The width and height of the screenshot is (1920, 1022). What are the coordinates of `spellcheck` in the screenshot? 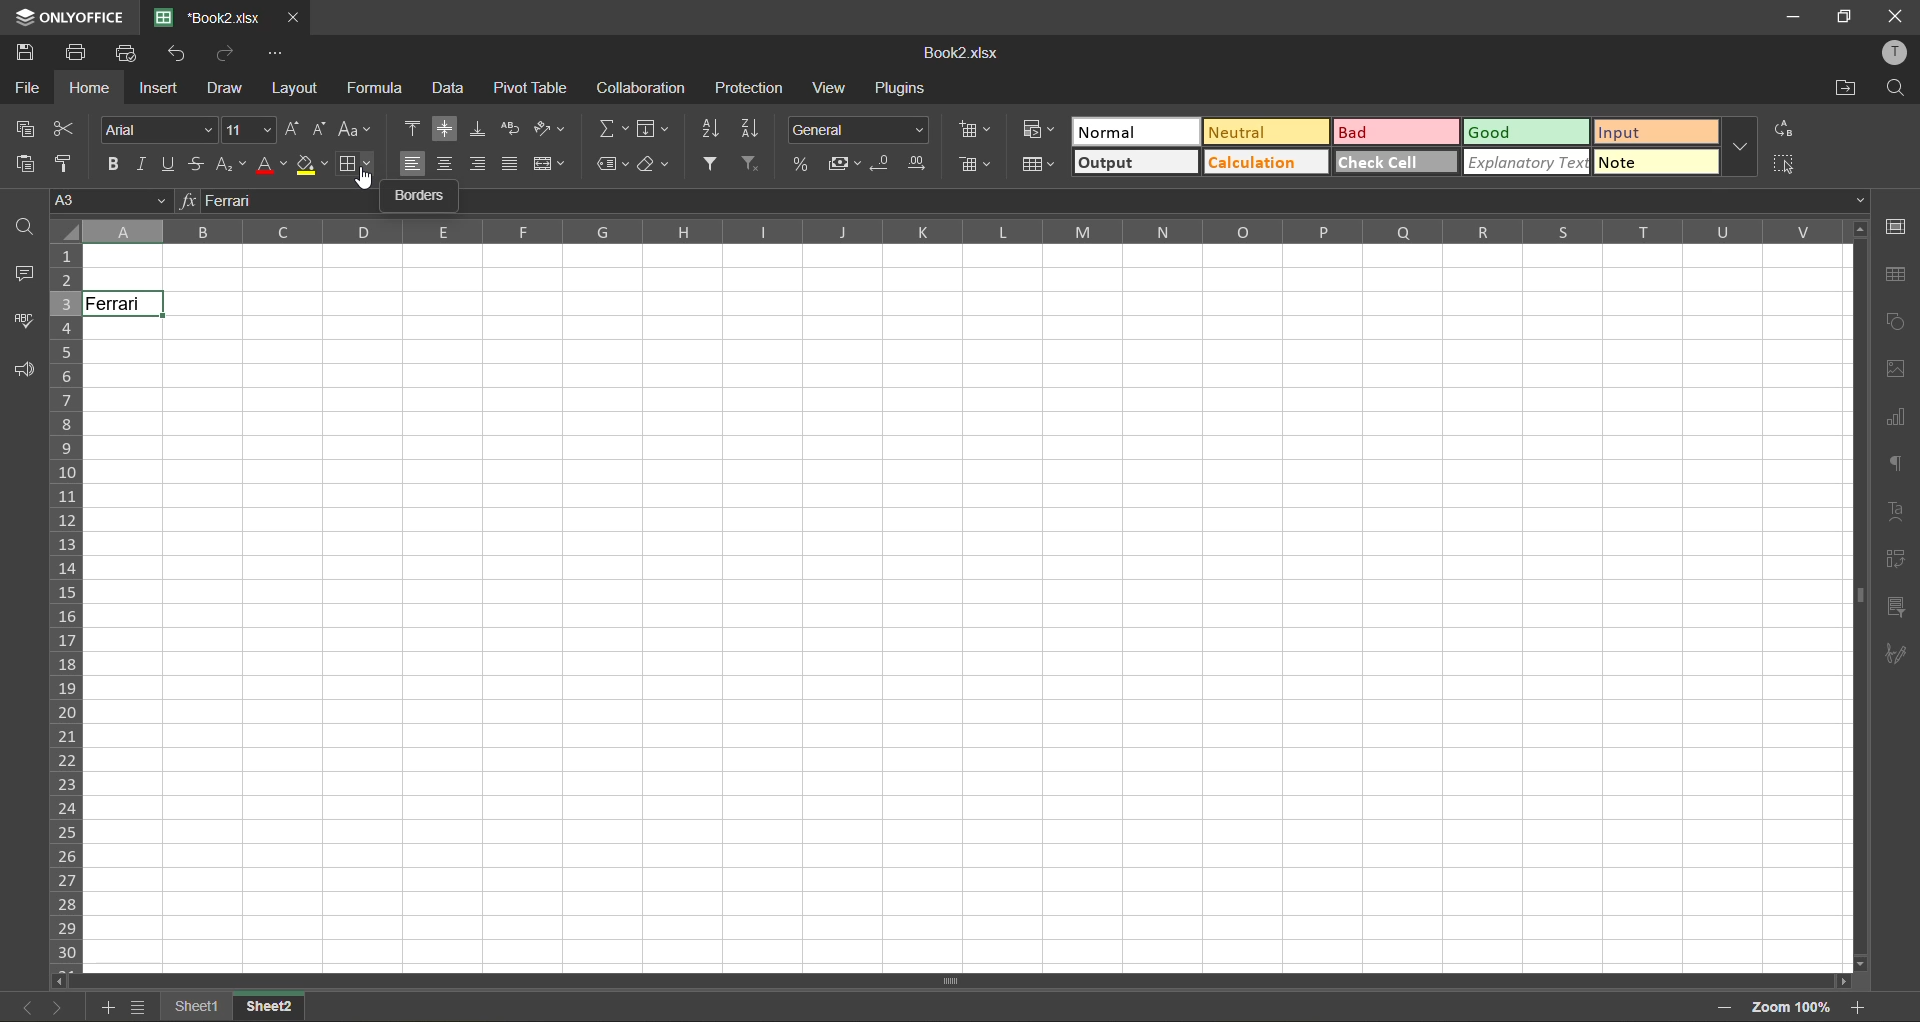 It's located at (19, 320).